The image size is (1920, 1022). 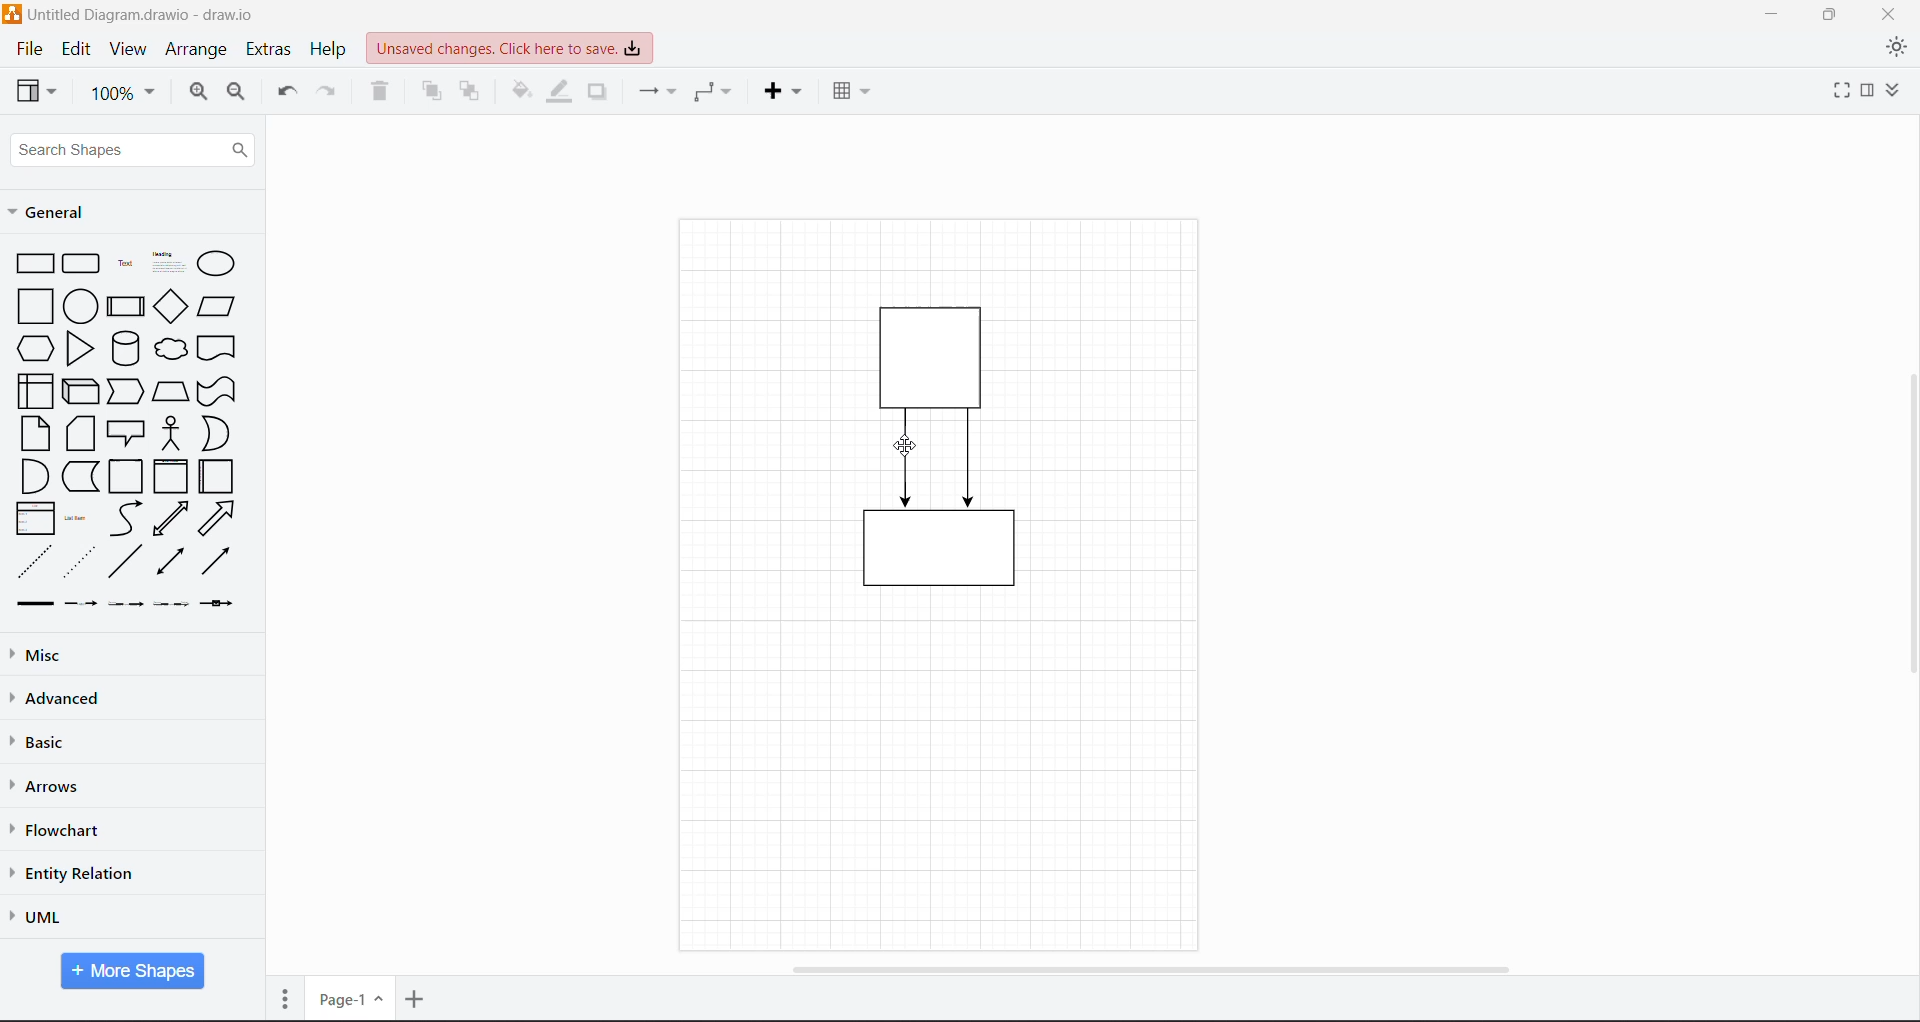 What do you see at coordinates (349, 999) in the screenshot?
I see `Page-1` at bounding box center [349, 999].